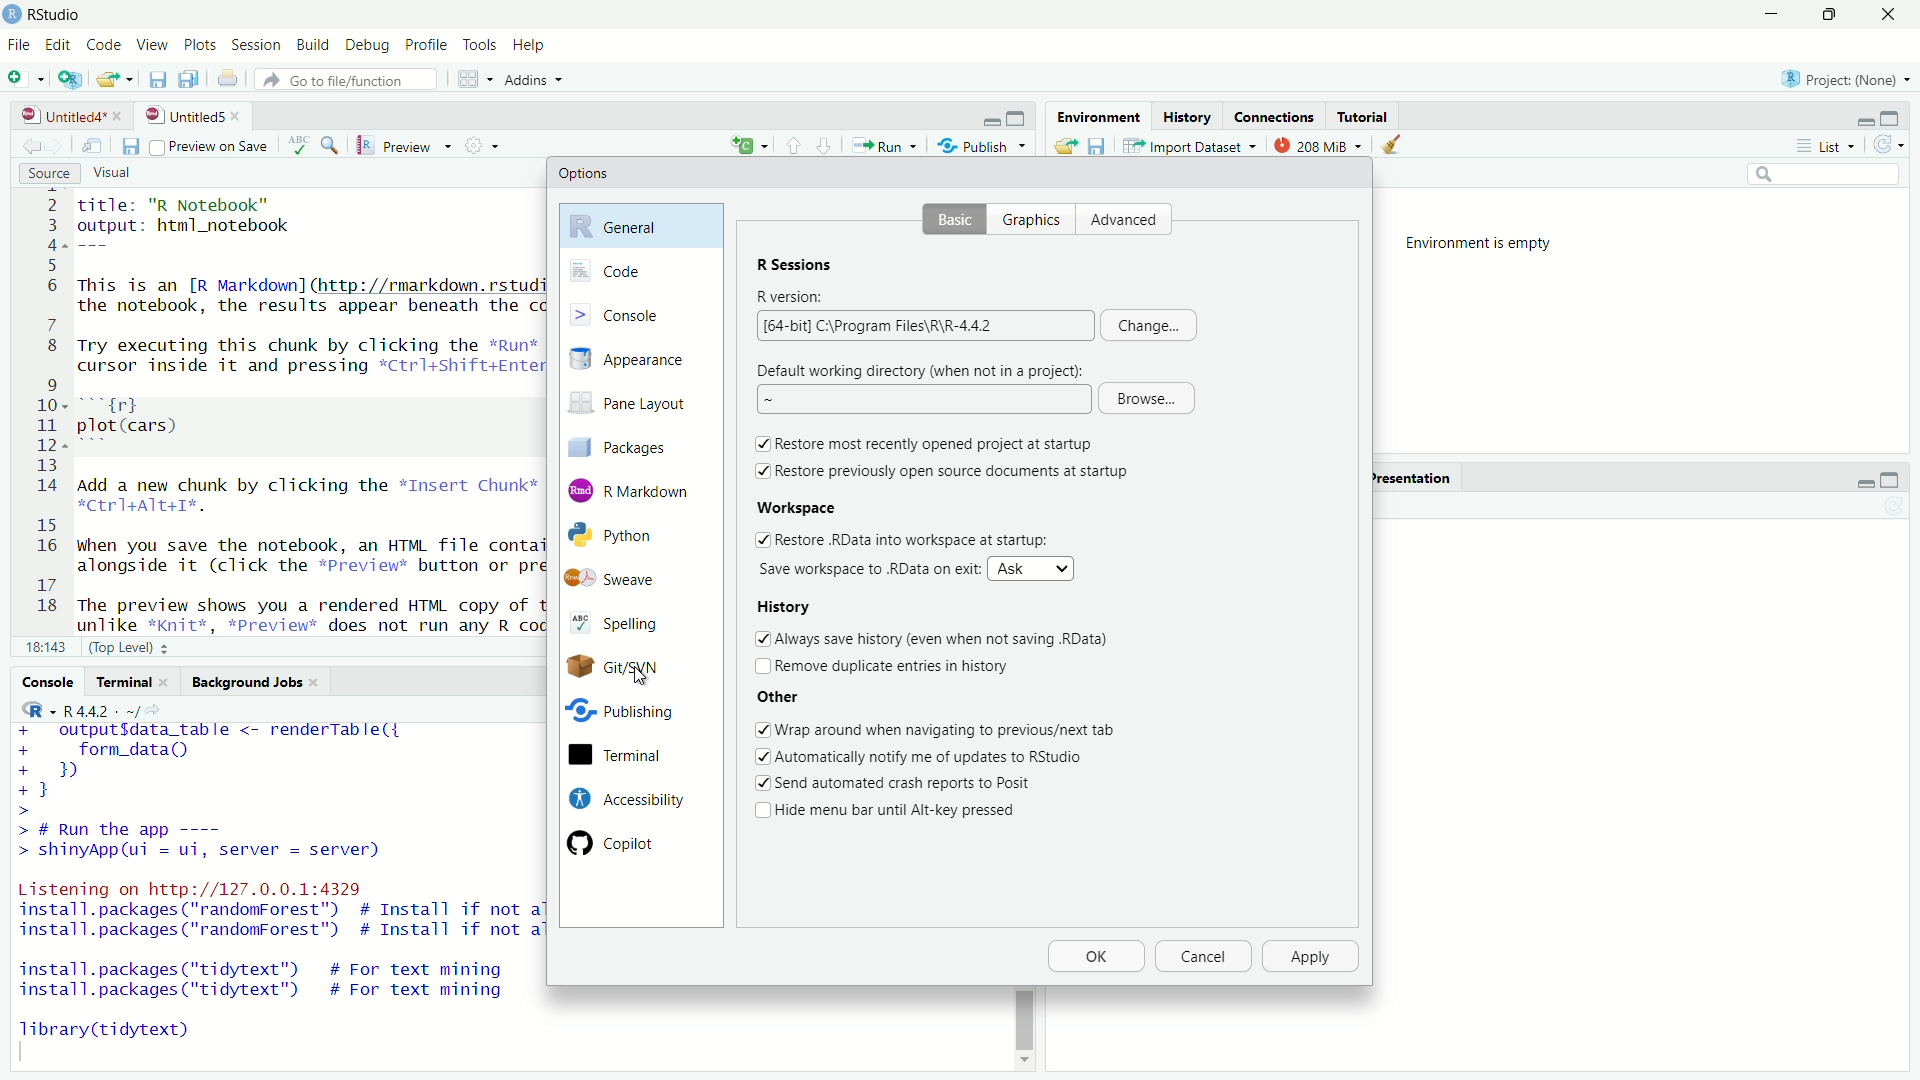  I want to click on RStudio, so click(58, 15).